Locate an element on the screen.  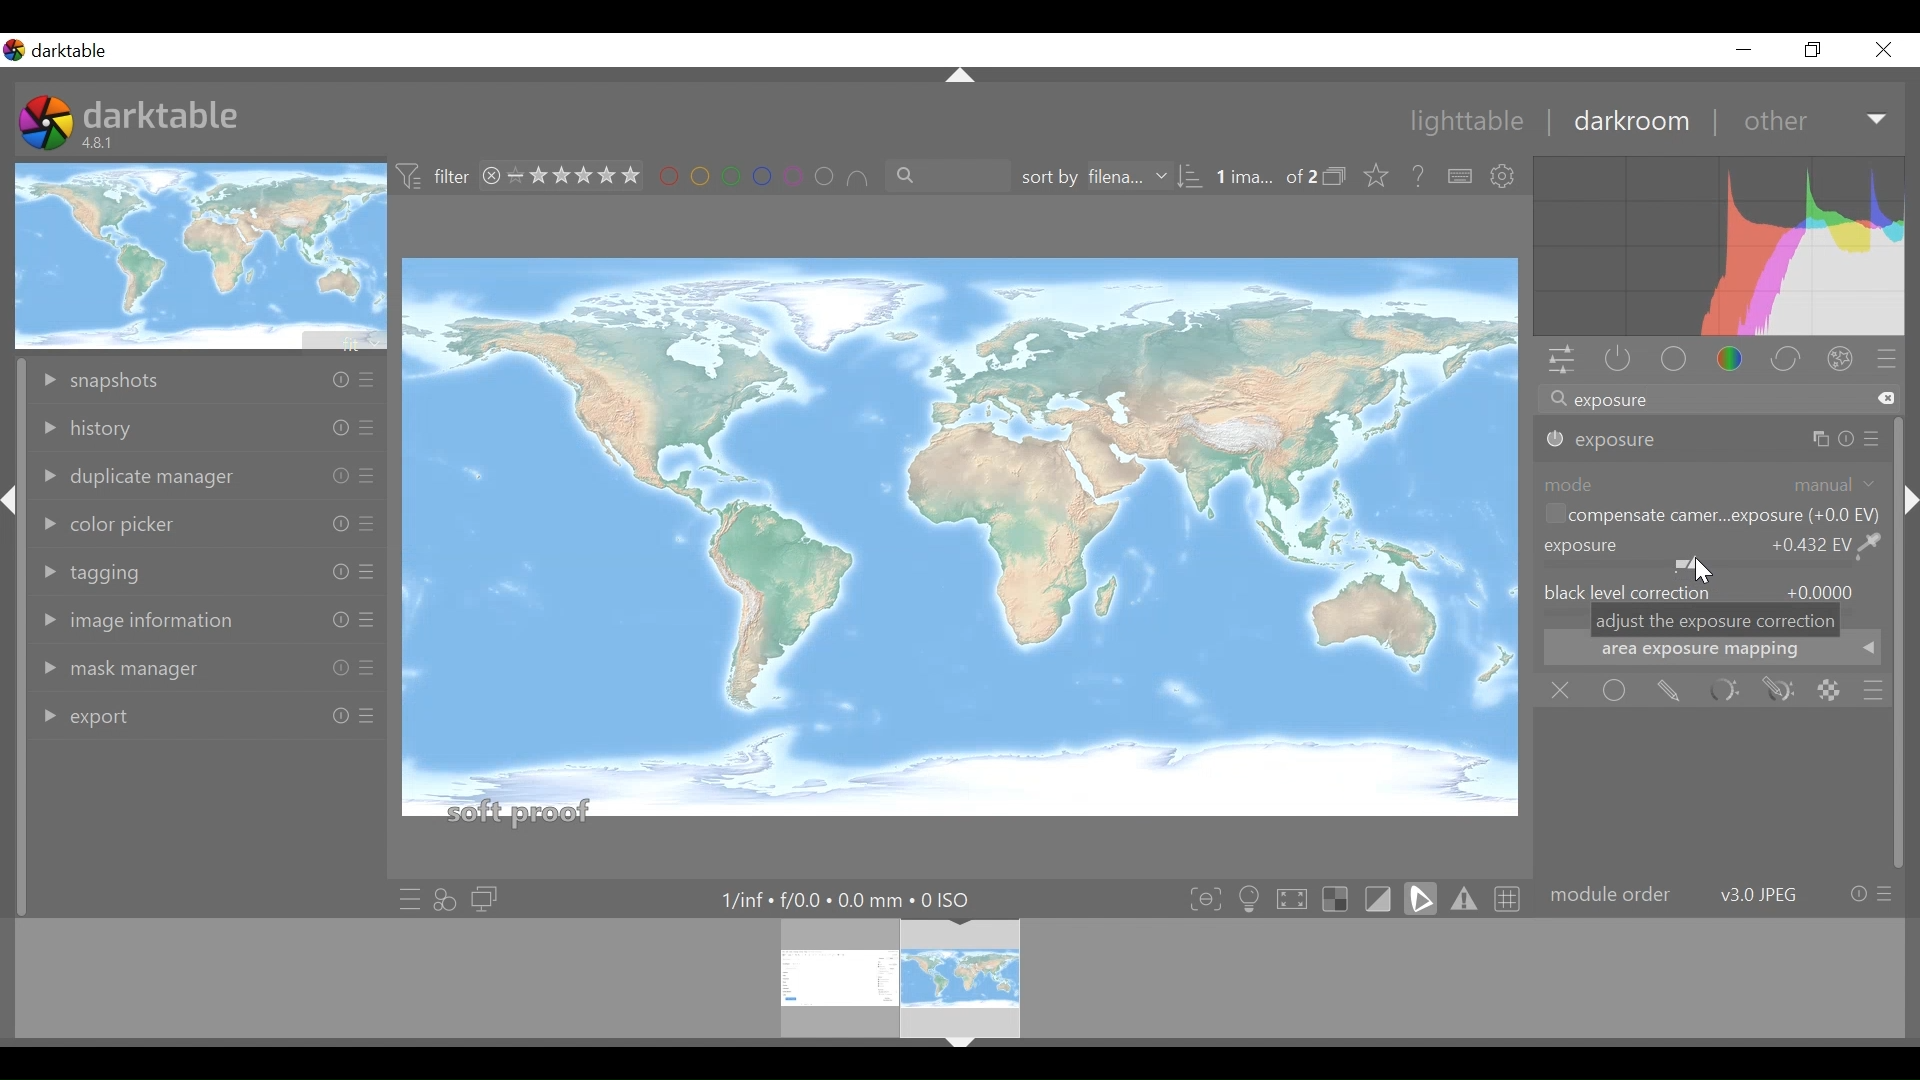
sort by is located at coordinates (1105, 178).